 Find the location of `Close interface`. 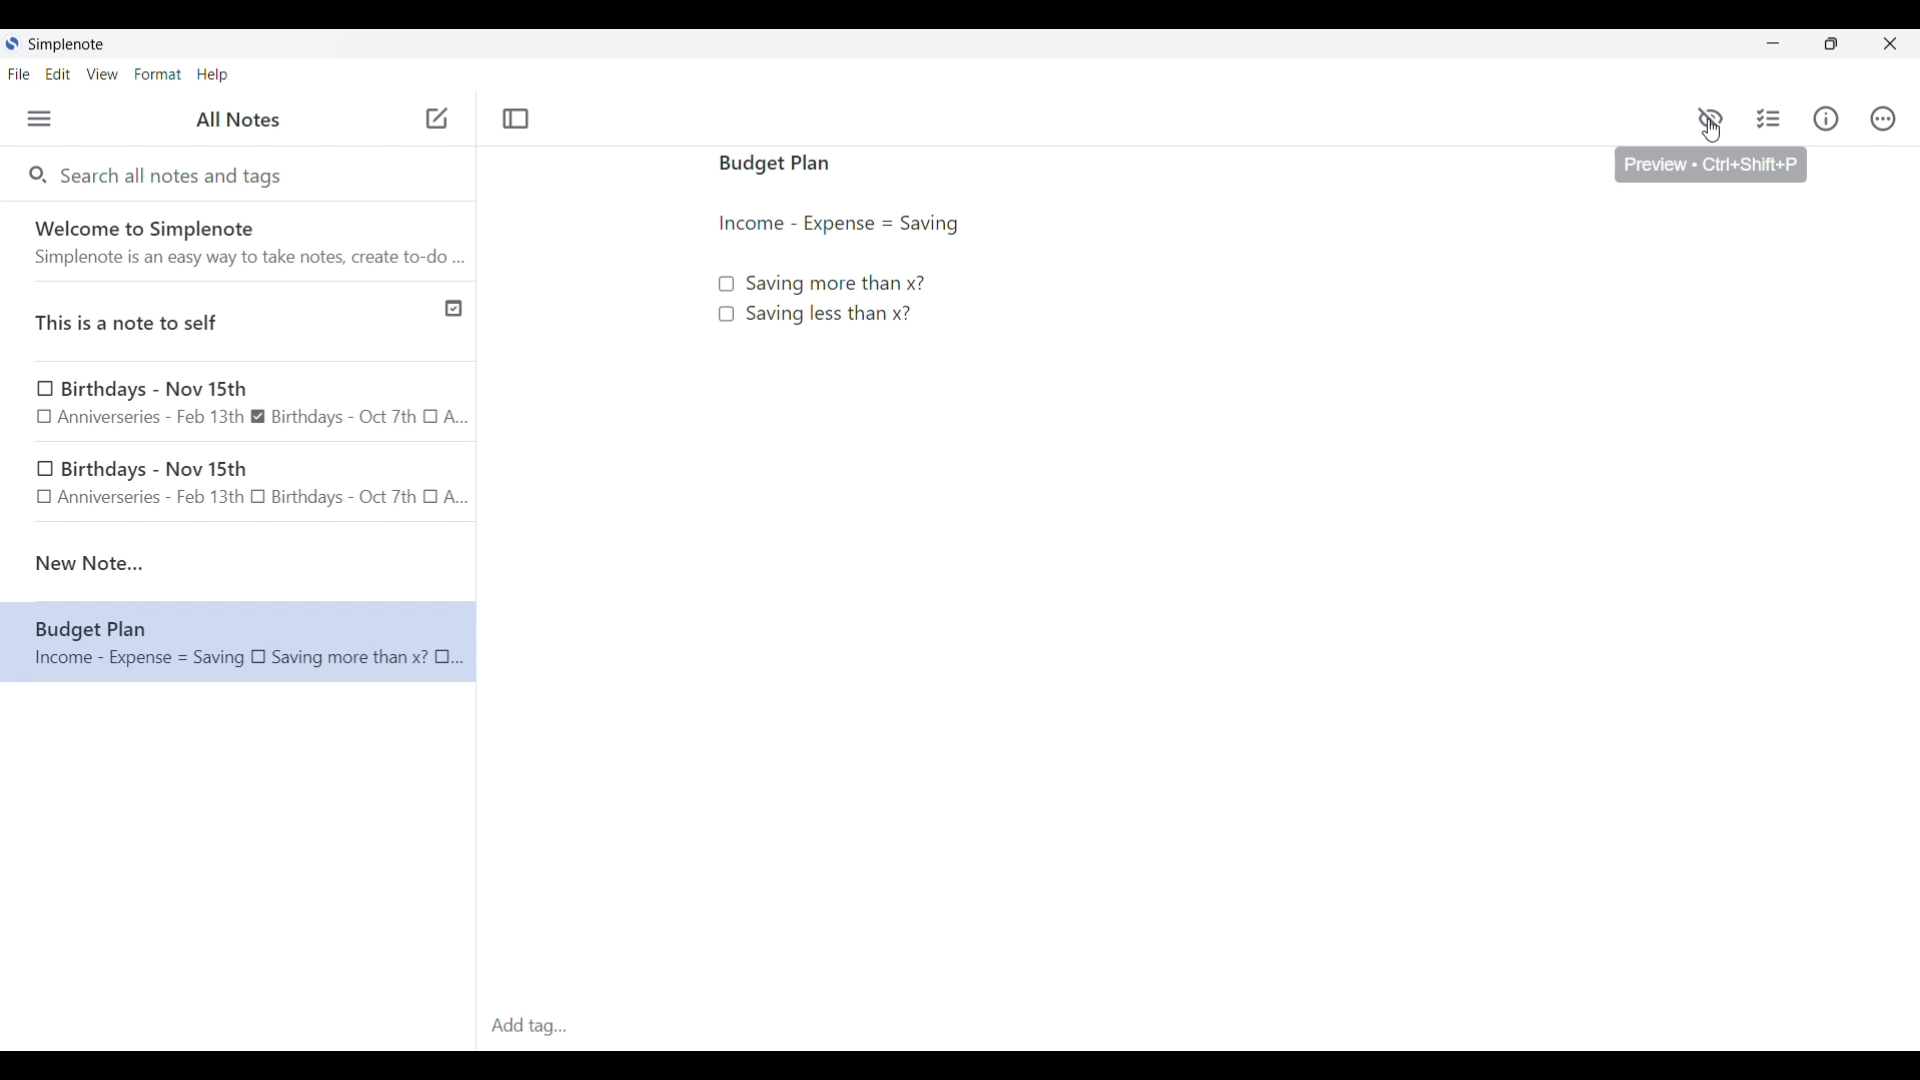

Close interface is located at coordinates (1890, 43).